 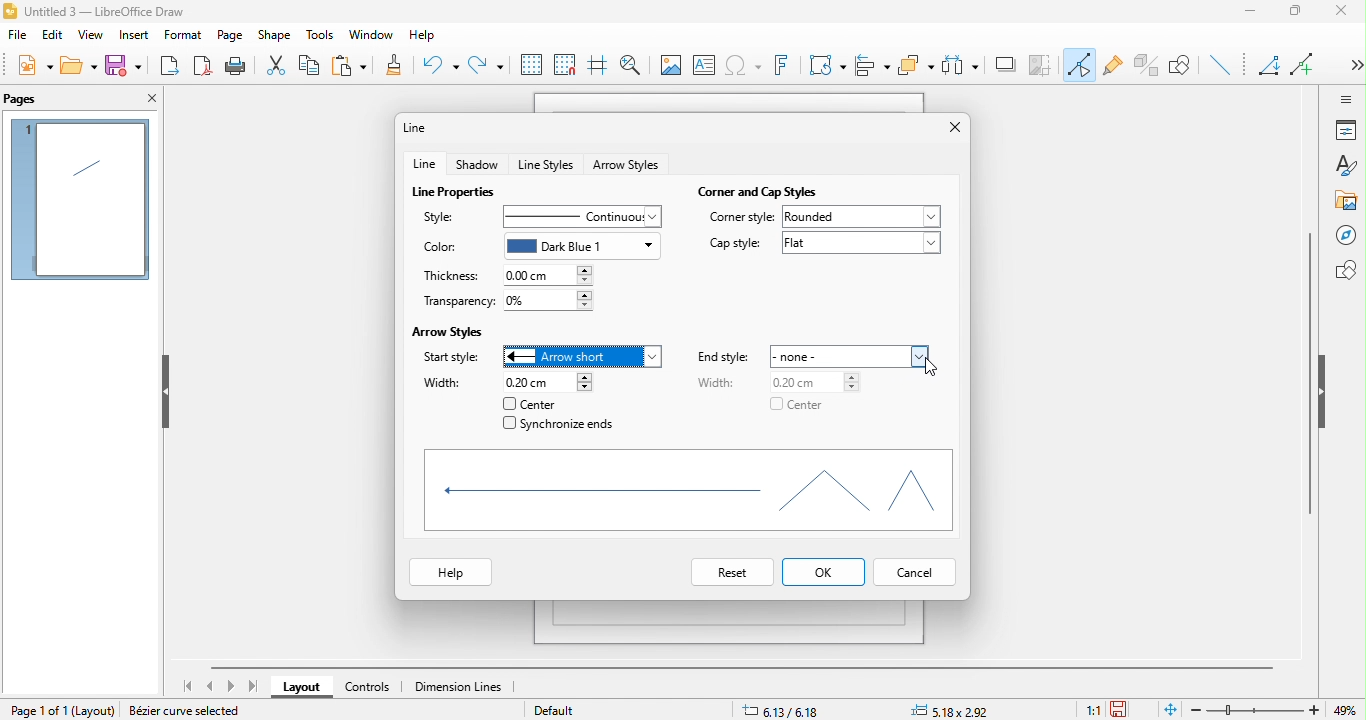 What do you see at coordinates (1309, 372) in the screenshot?
I see `vertical scroll bar` at bounding box center [1309, 372].